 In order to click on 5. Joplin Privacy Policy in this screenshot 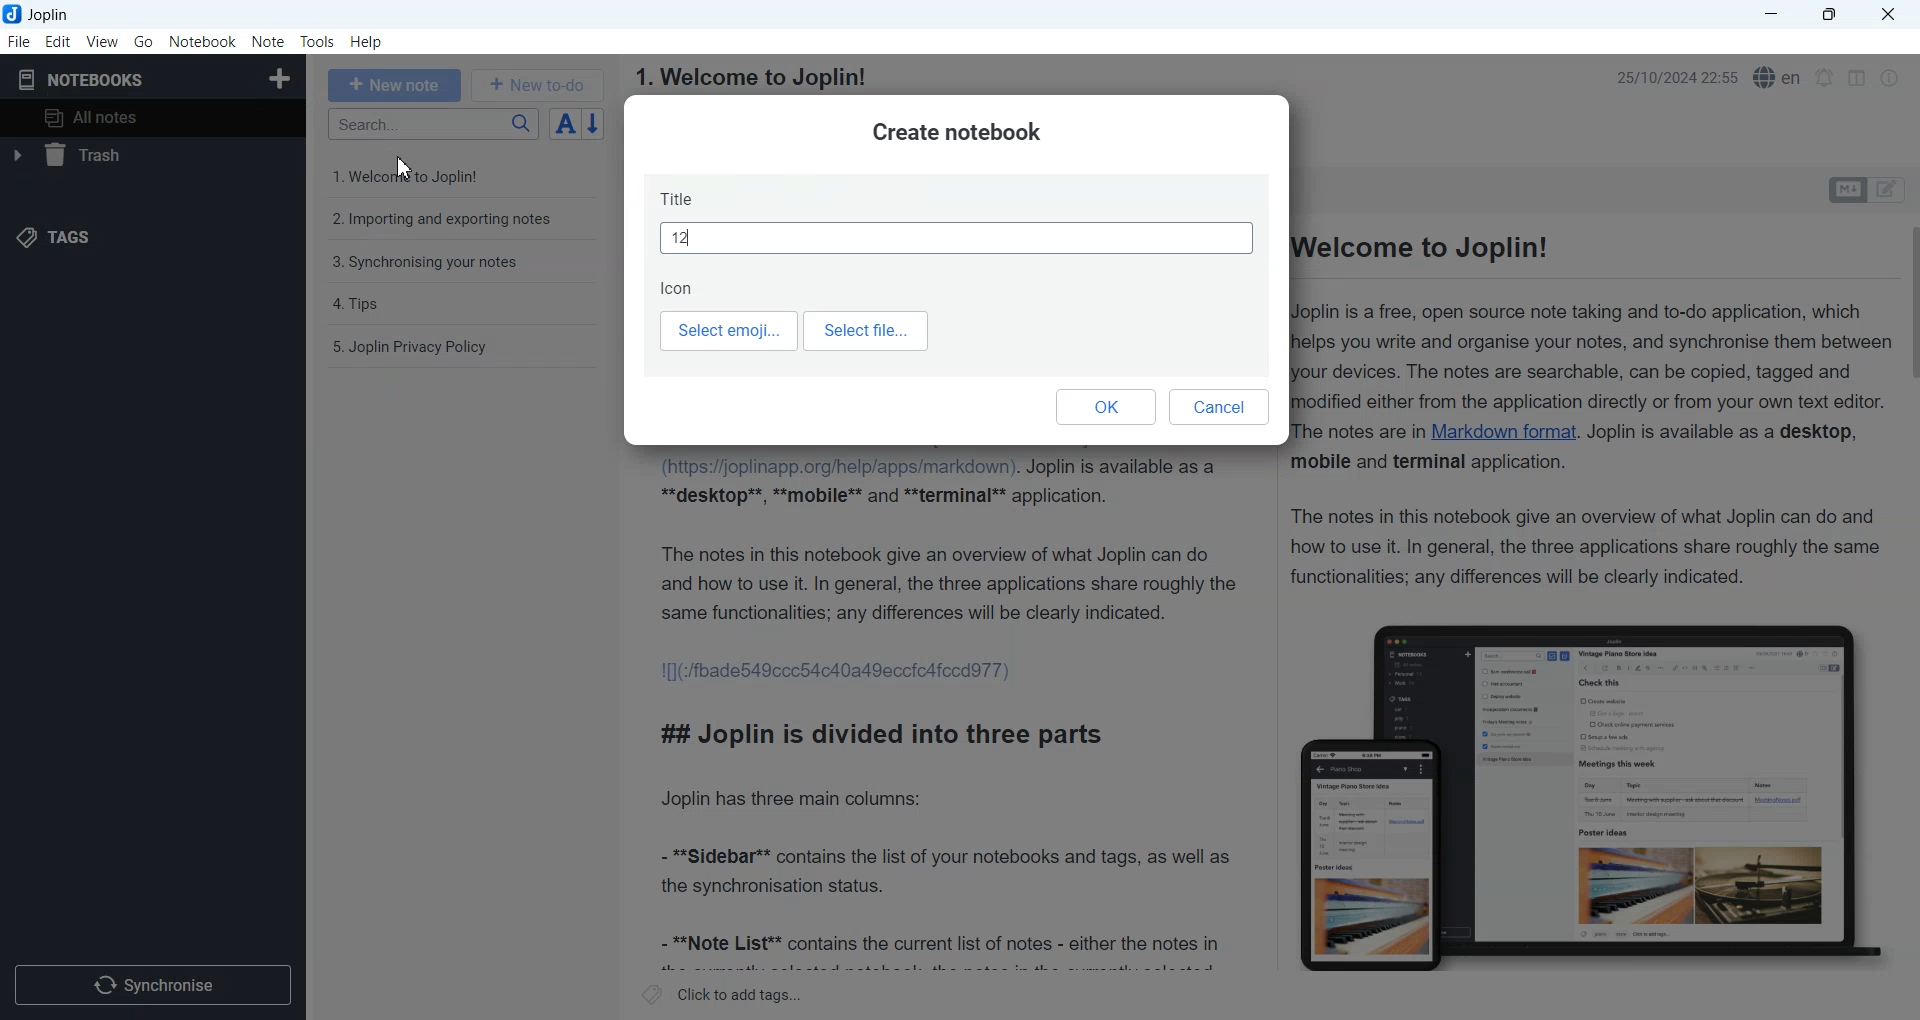, I will do `click(411, 347)`.